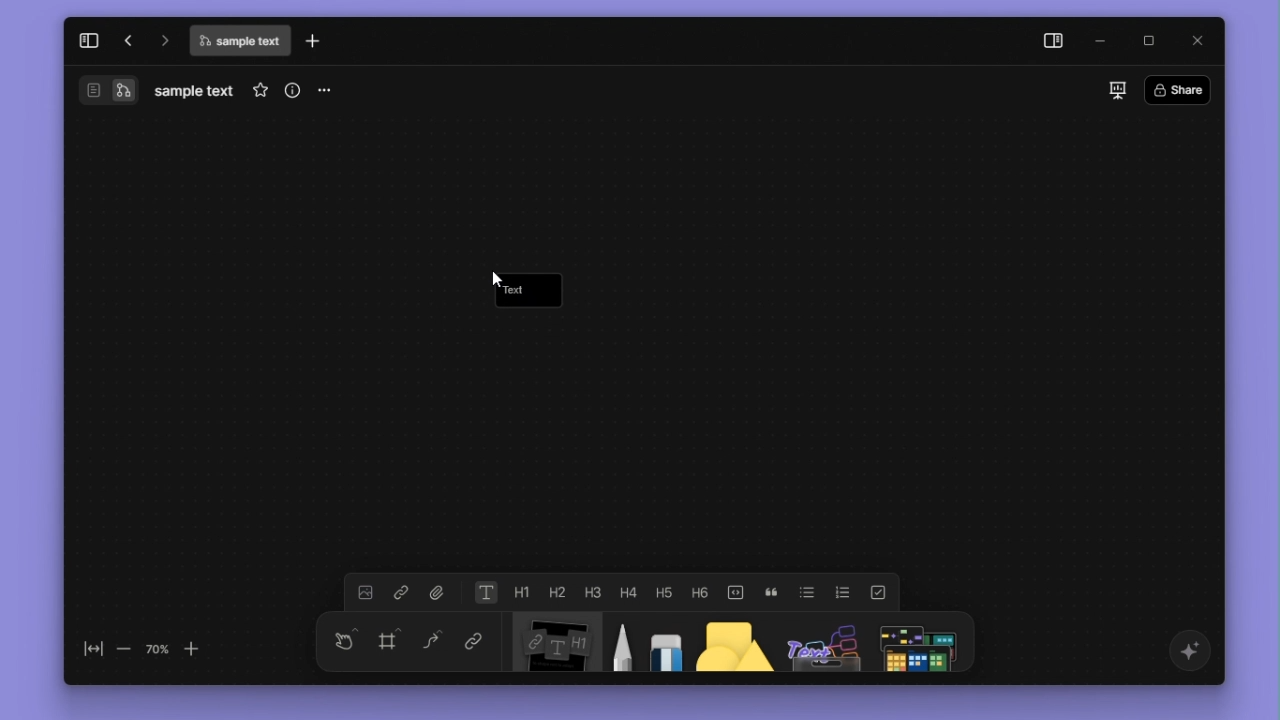 This screenshot has height=720, width=1280. Describe the element at coordinates (808, 591) in the screenshot. I see `bulleted list` at that location.